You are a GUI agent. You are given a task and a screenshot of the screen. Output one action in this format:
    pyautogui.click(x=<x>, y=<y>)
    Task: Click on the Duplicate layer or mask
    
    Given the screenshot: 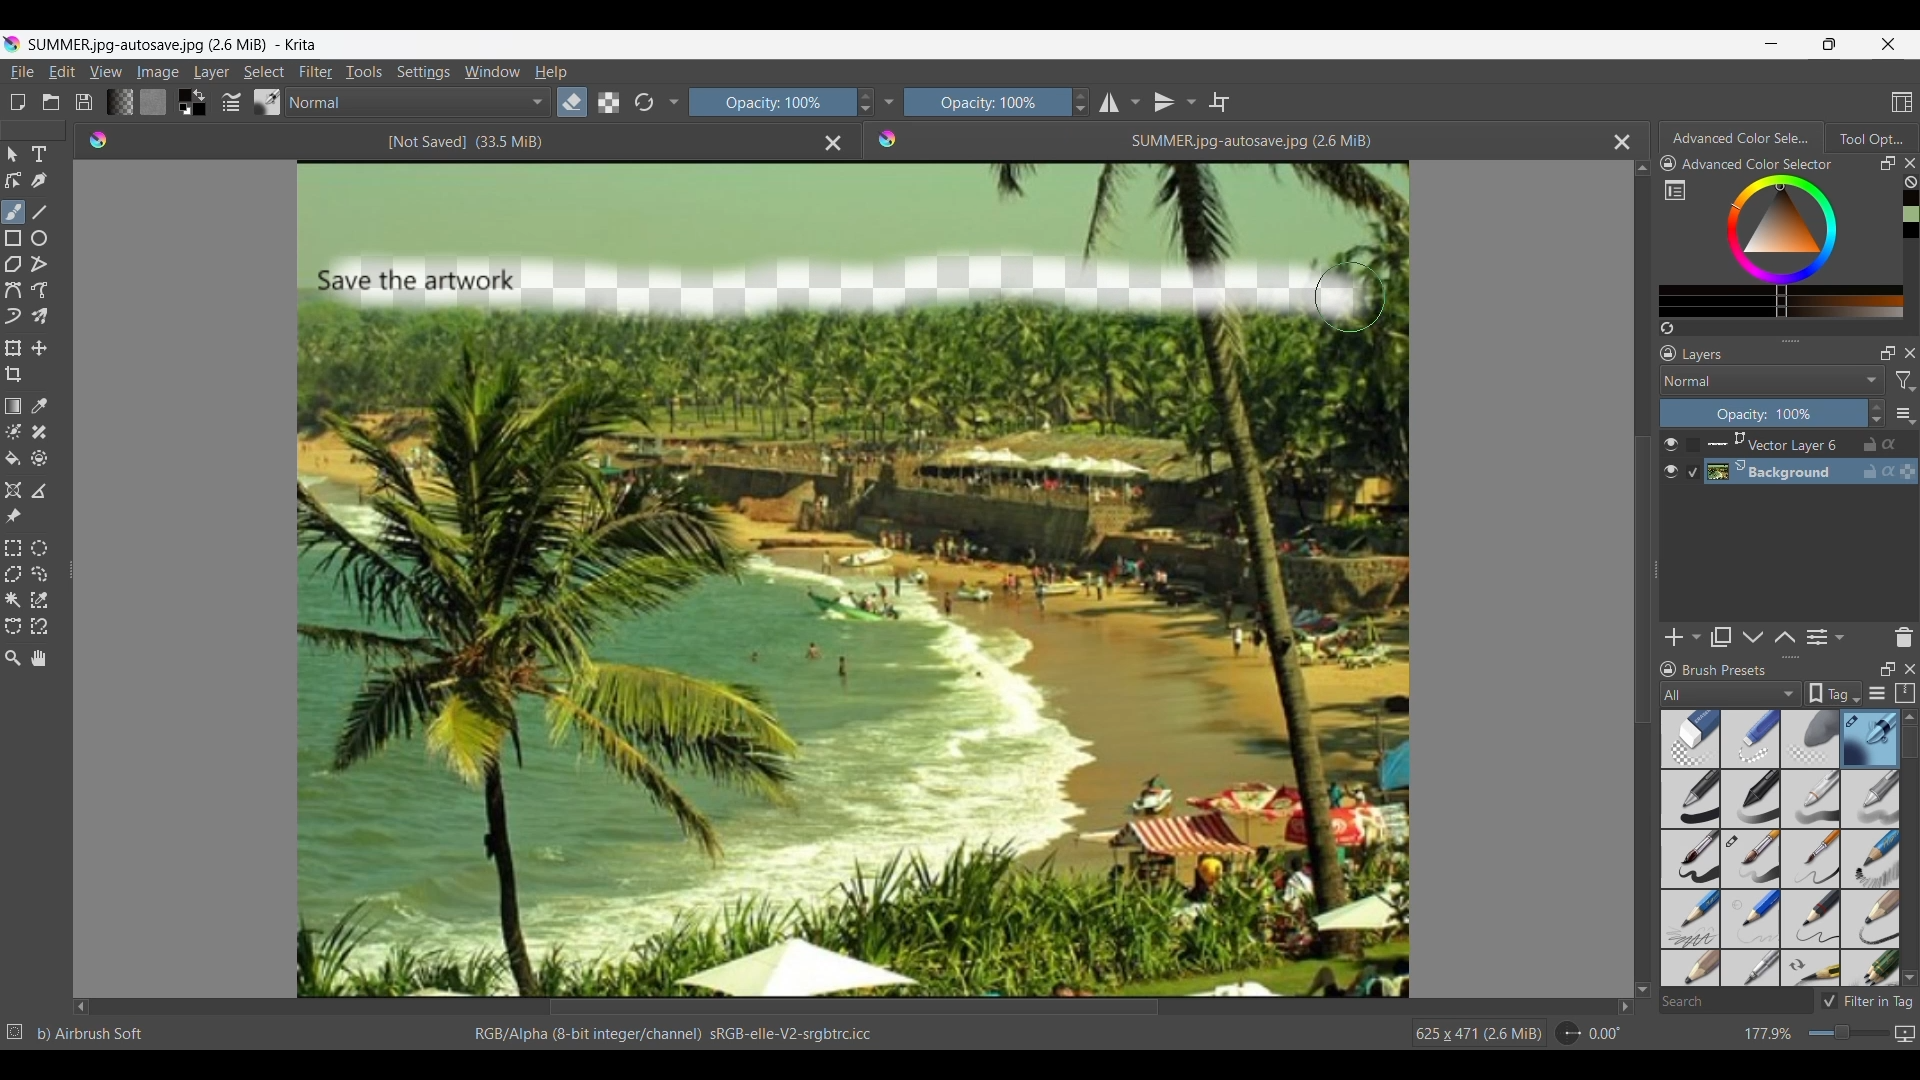 What is the action you would take?
    pyautogui.click(x=1720, y=637)
    